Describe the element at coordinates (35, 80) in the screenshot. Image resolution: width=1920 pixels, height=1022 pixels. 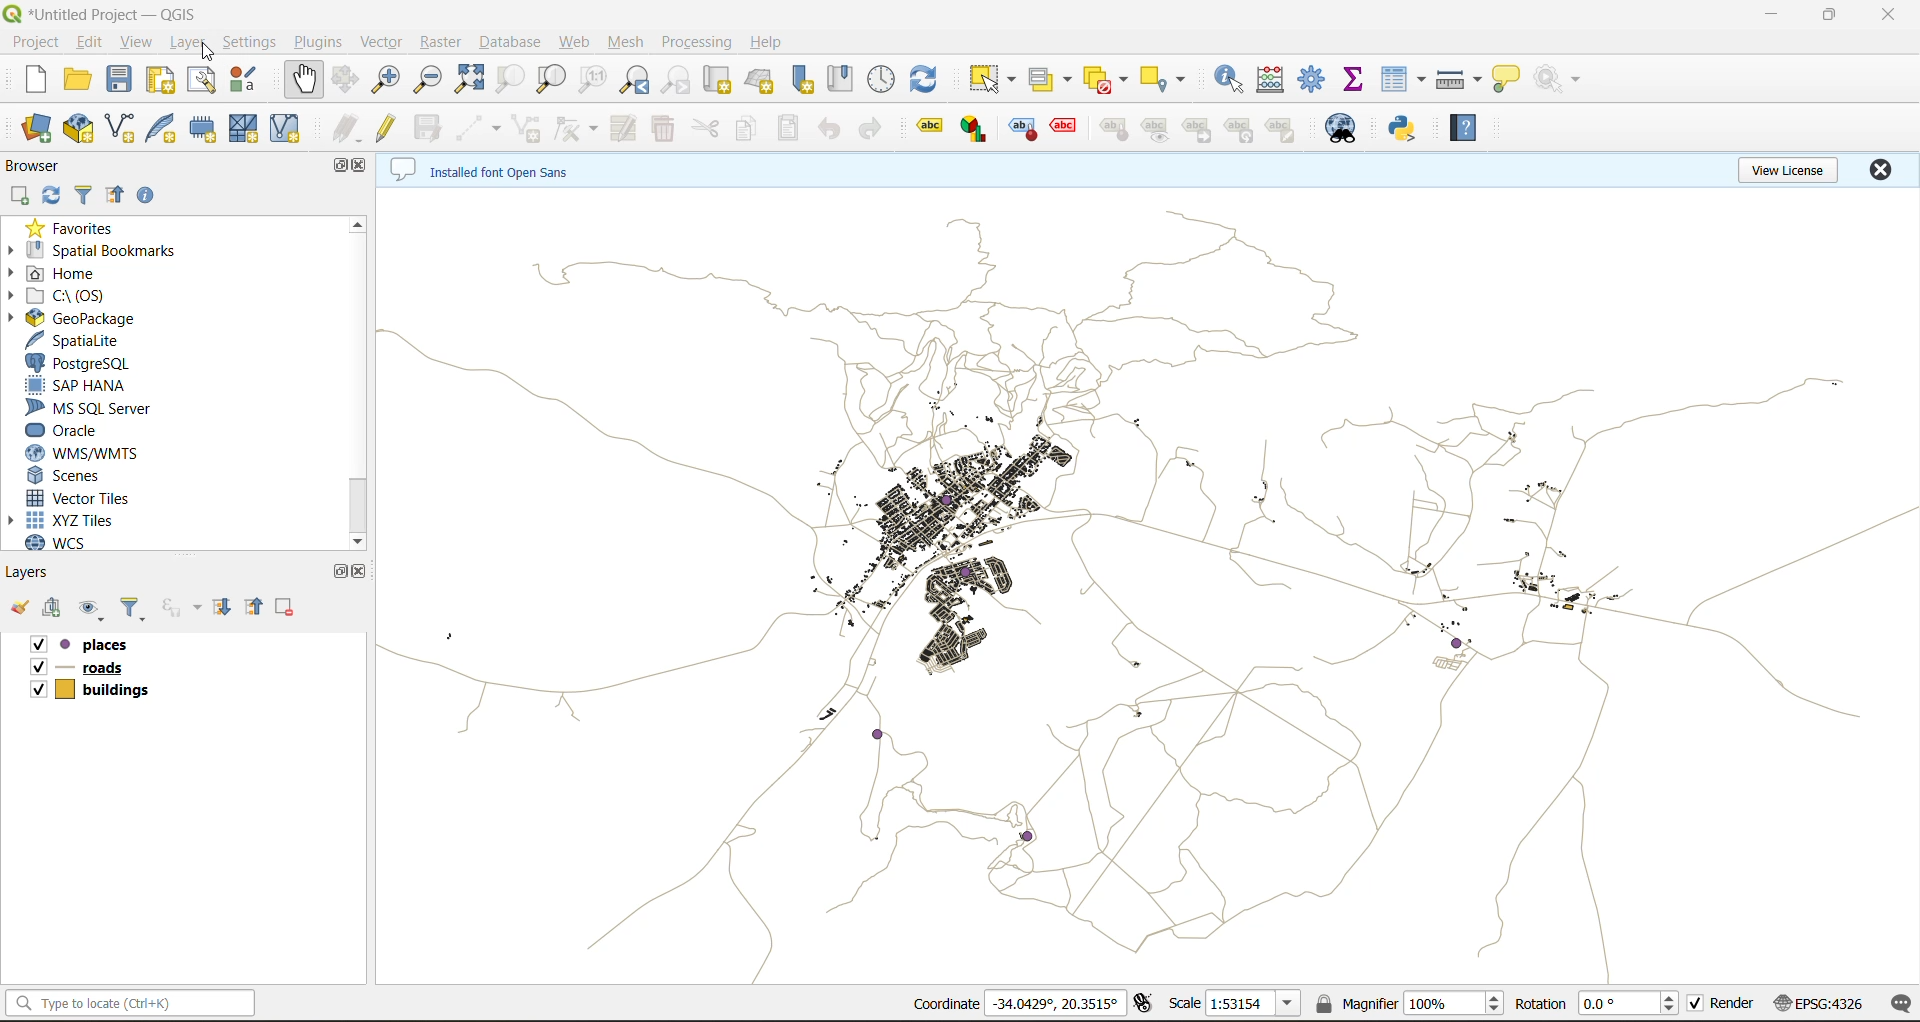
I see `new` at that location.